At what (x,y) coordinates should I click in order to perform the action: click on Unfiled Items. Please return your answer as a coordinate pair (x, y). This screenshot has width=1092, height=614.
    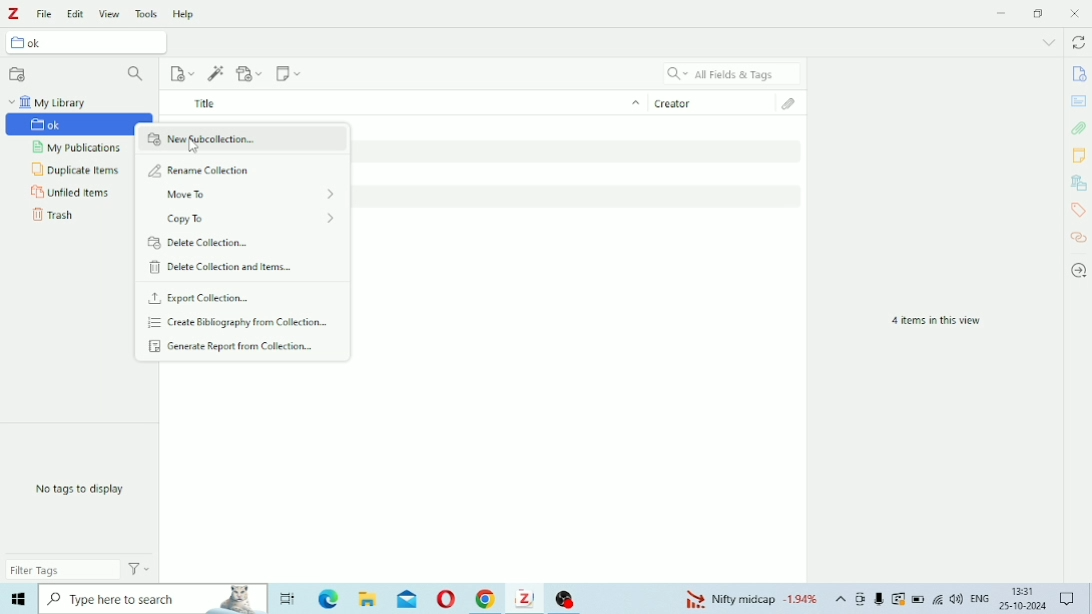
    Looking at the image, I should click on (72, 193).